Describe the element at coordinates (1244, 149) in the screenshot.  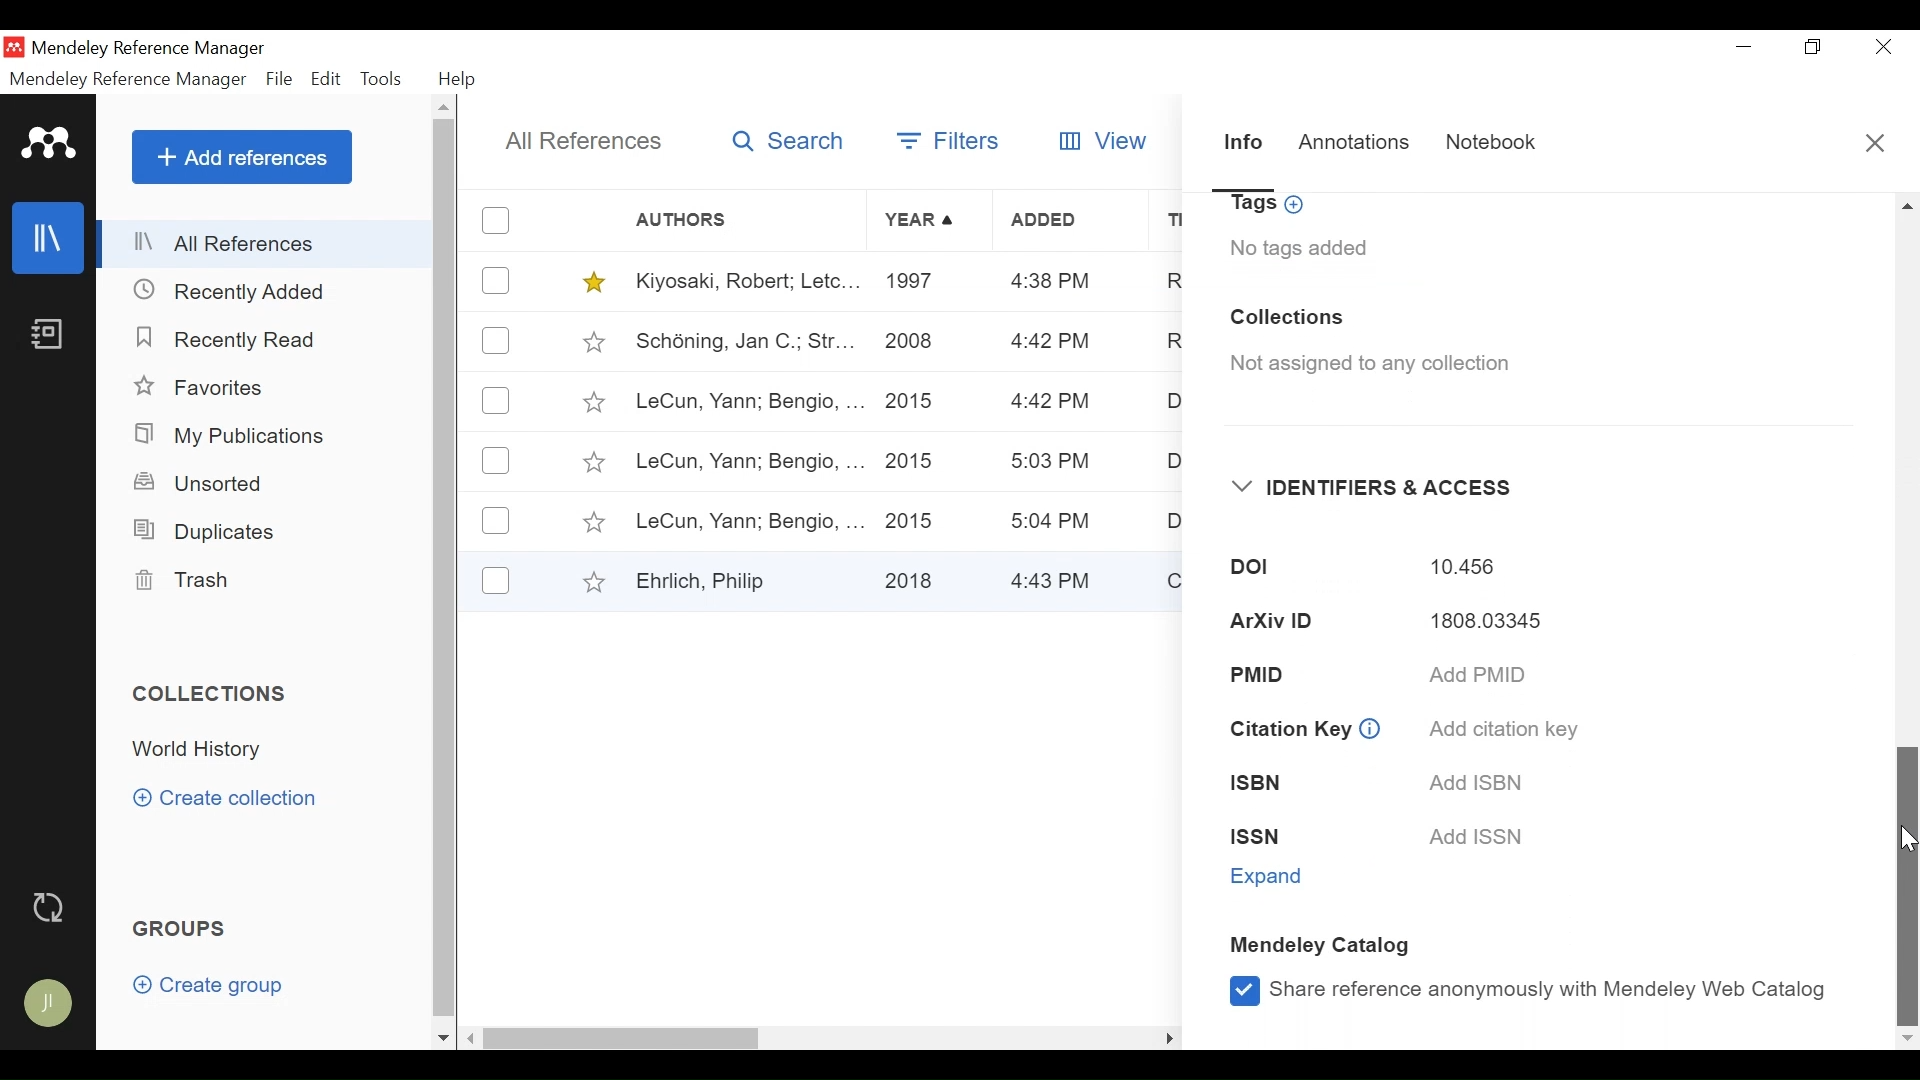
I see `Information` at that location.